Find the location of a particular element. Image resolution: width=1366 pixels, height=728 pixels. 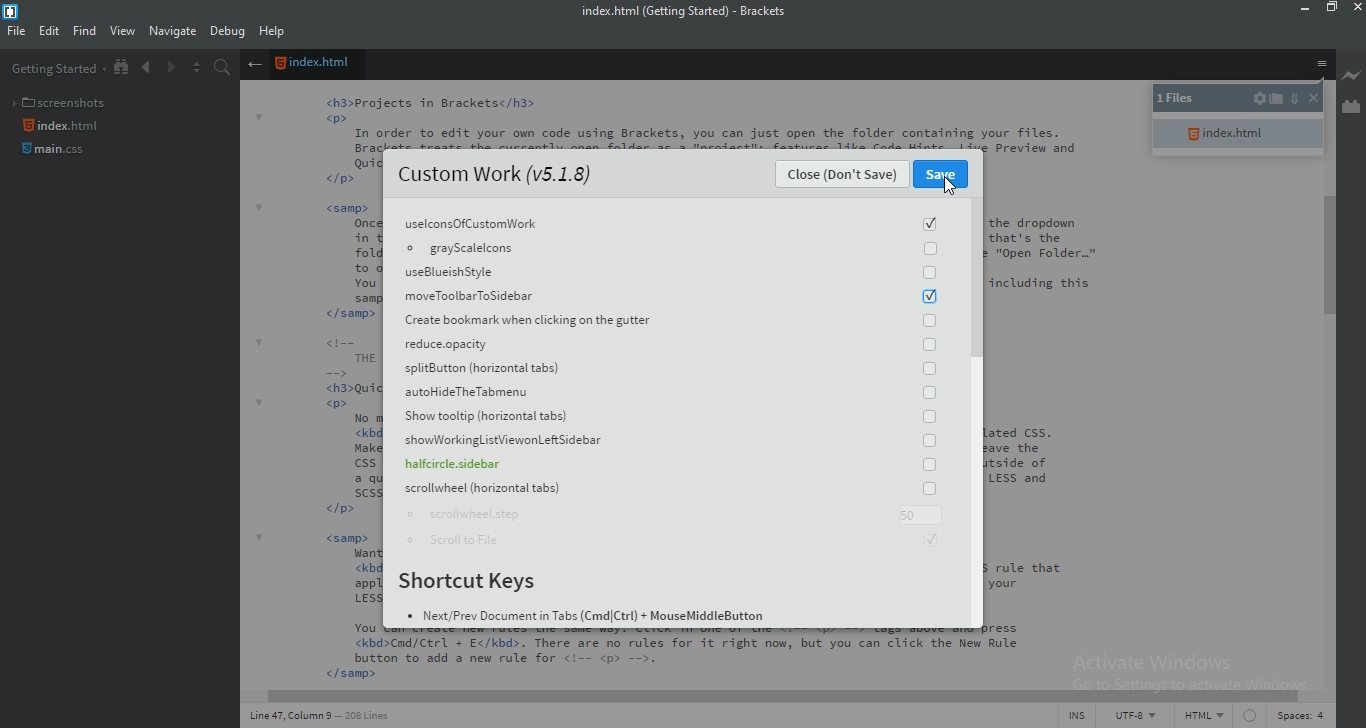

Previous document is located at coordinates (148, 68).